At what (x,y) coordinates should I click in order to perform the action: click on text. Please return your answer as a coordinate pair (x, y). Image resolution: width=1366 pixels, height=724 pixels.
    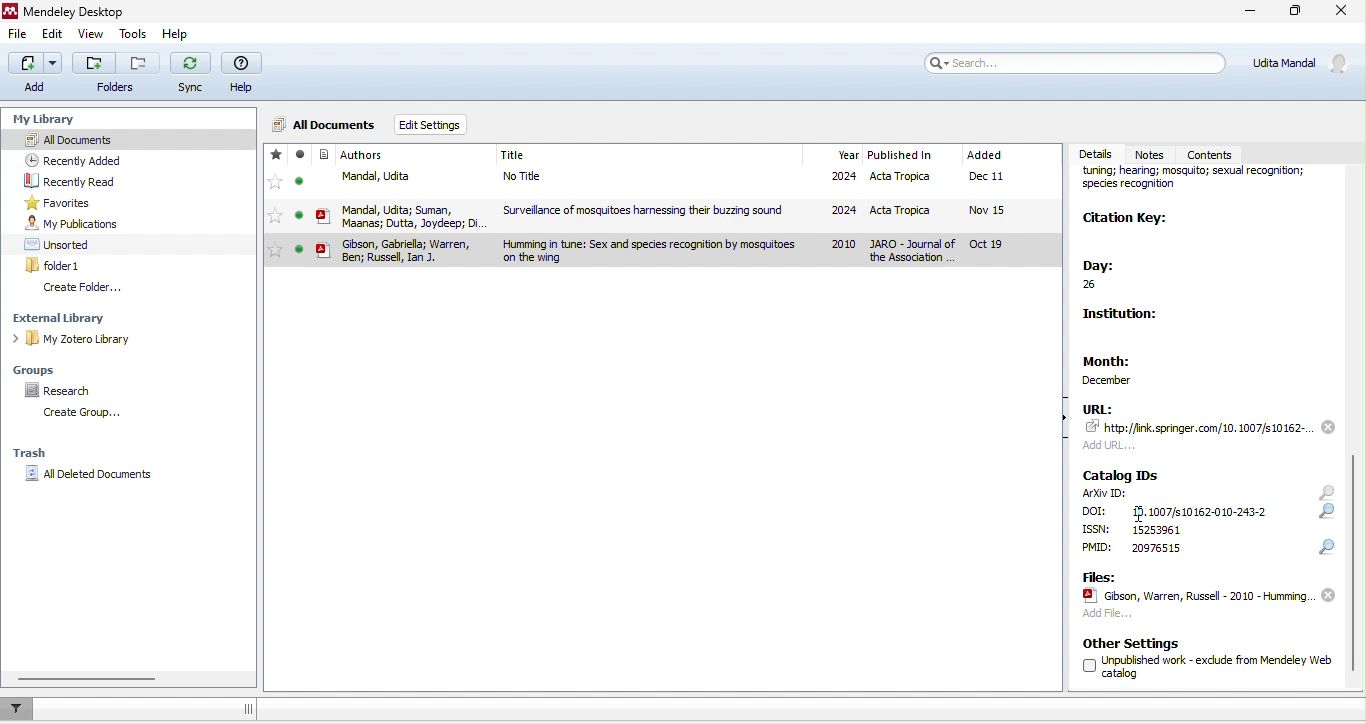
    Looking at the image, I should click on (1156, 529).